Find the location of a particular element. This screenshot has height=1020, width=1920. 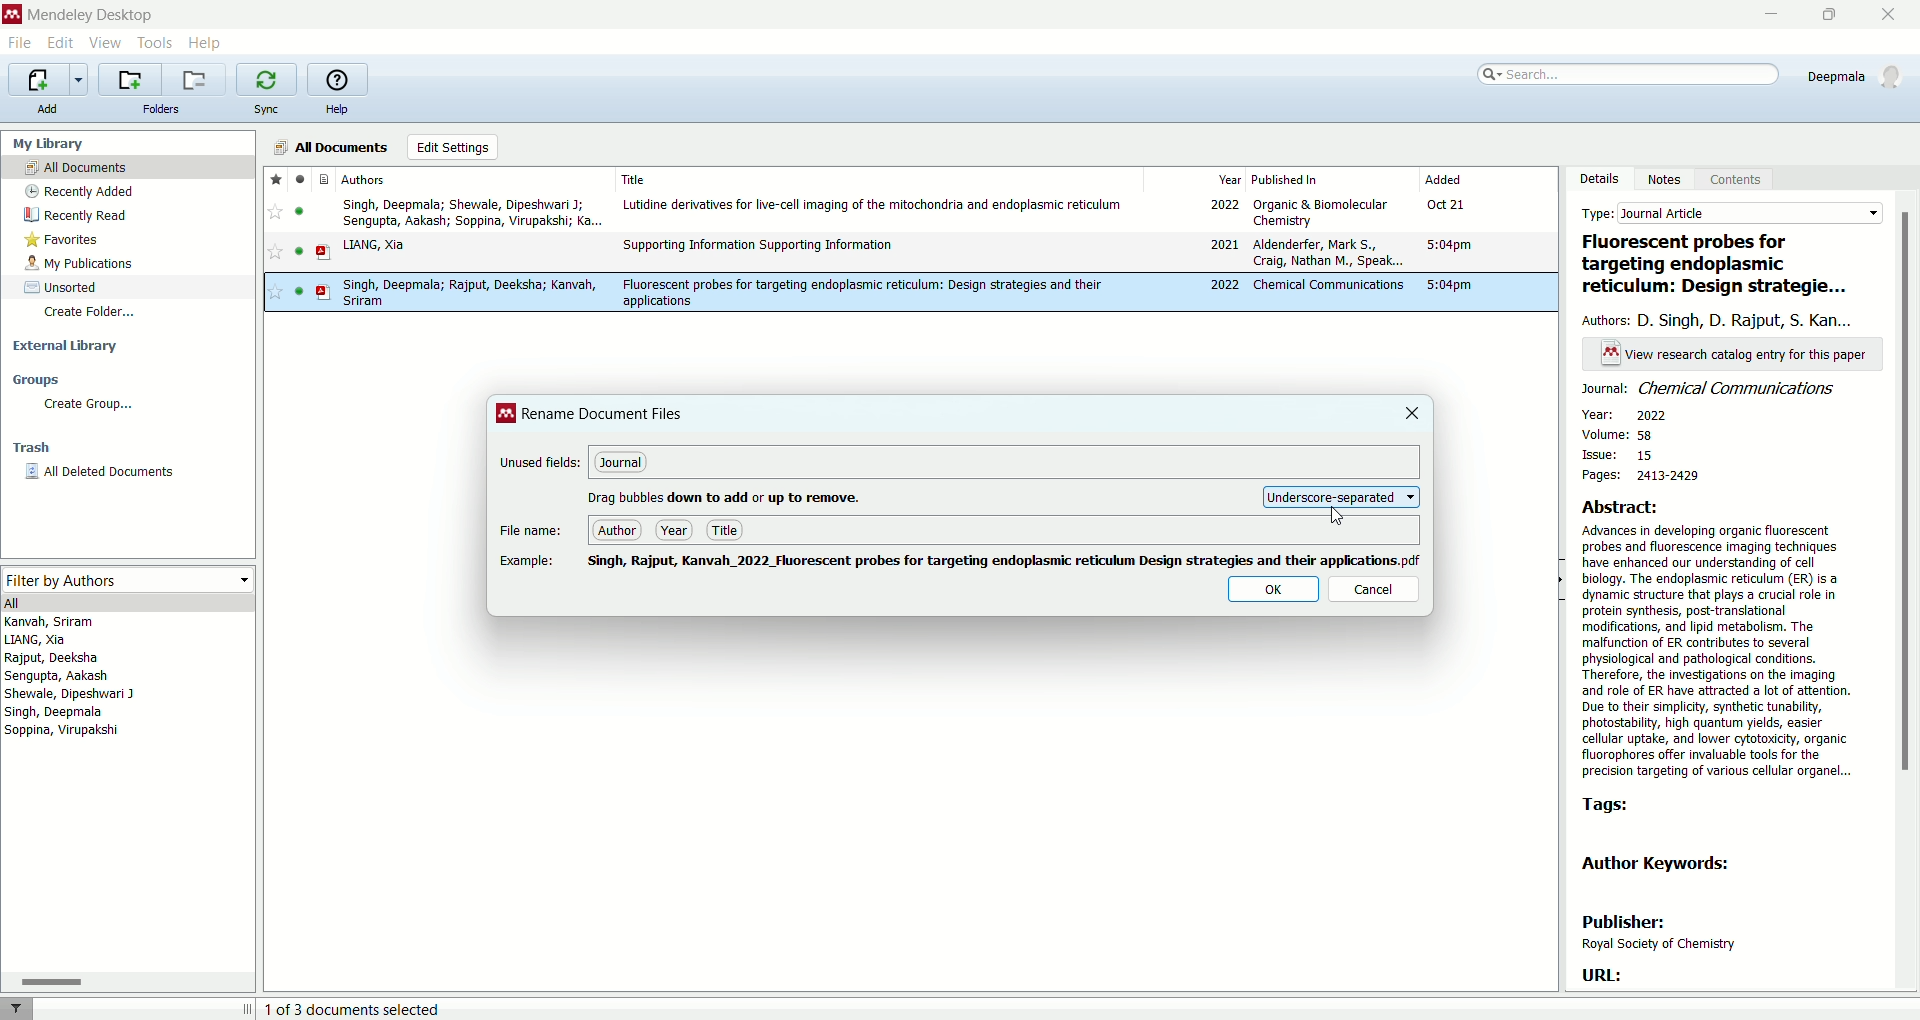

title is located at coordinates (1720, 265).